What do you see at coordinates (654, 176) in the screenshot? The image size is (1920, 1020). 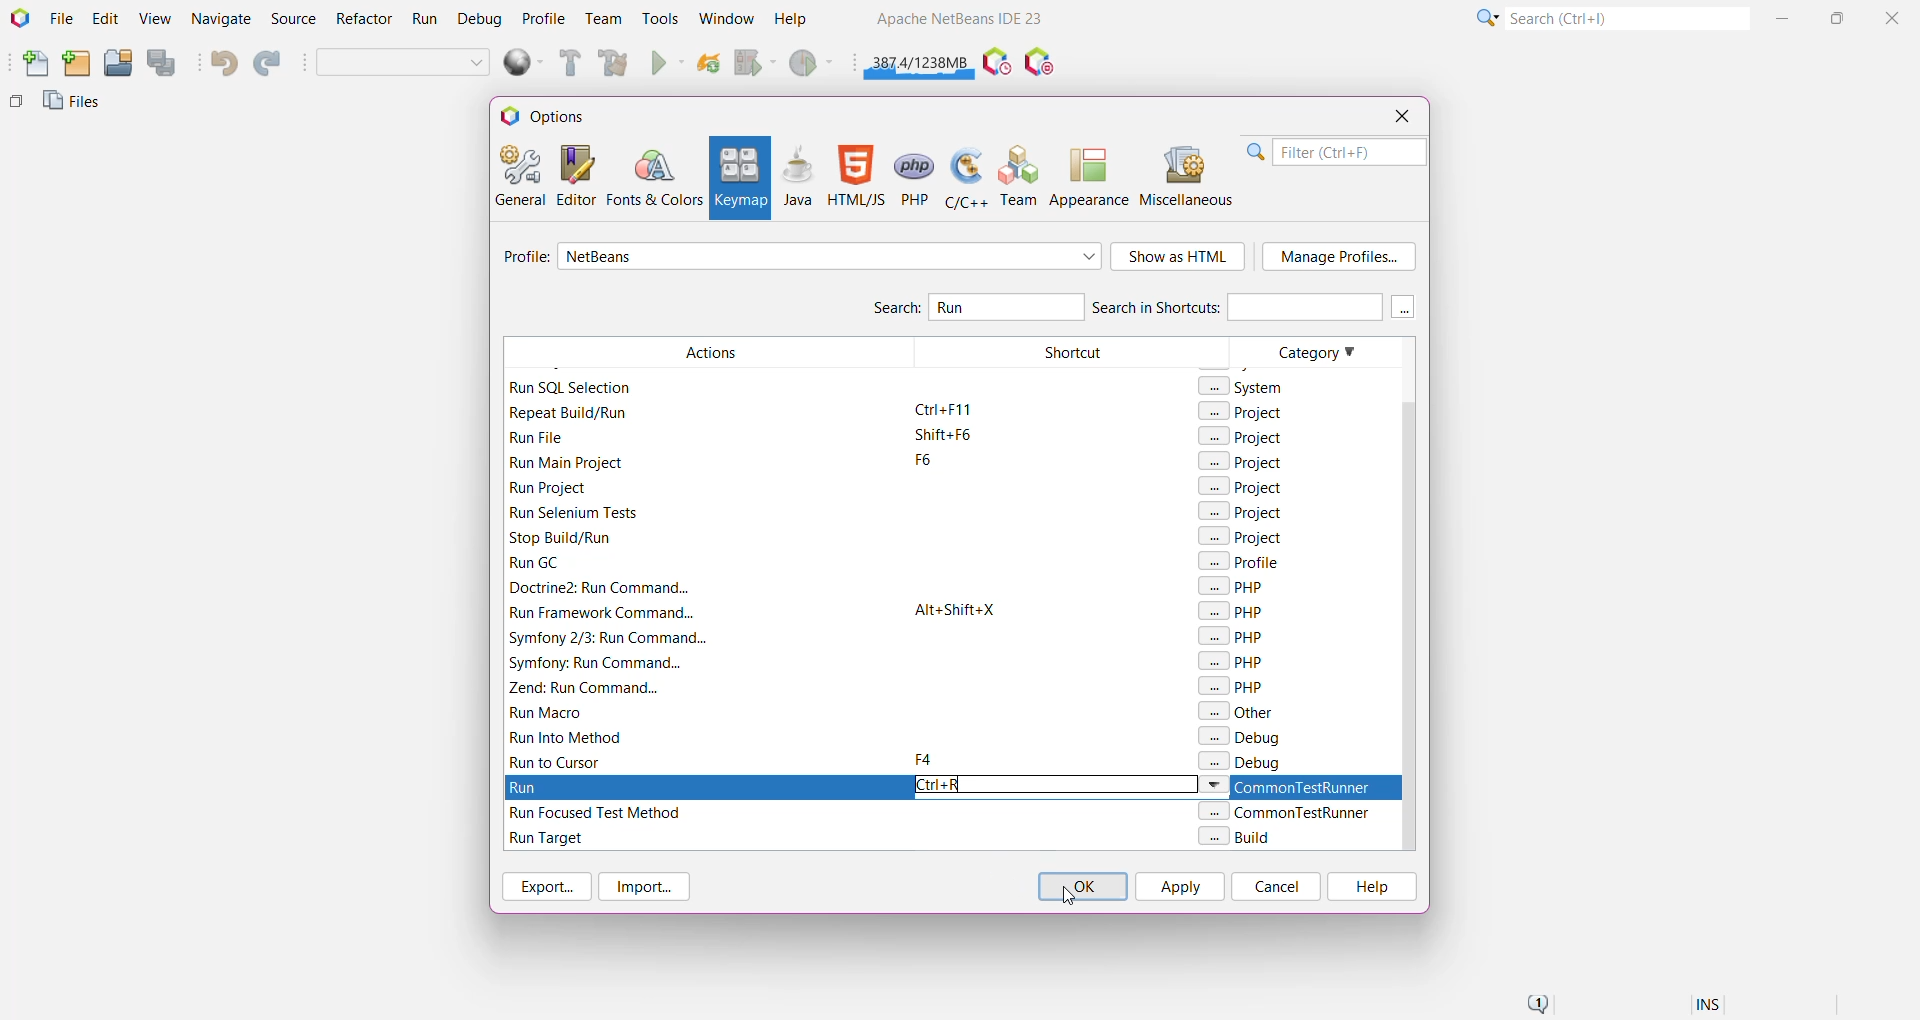 I see `Fonts and Colors` at bounding box center [654, 176].